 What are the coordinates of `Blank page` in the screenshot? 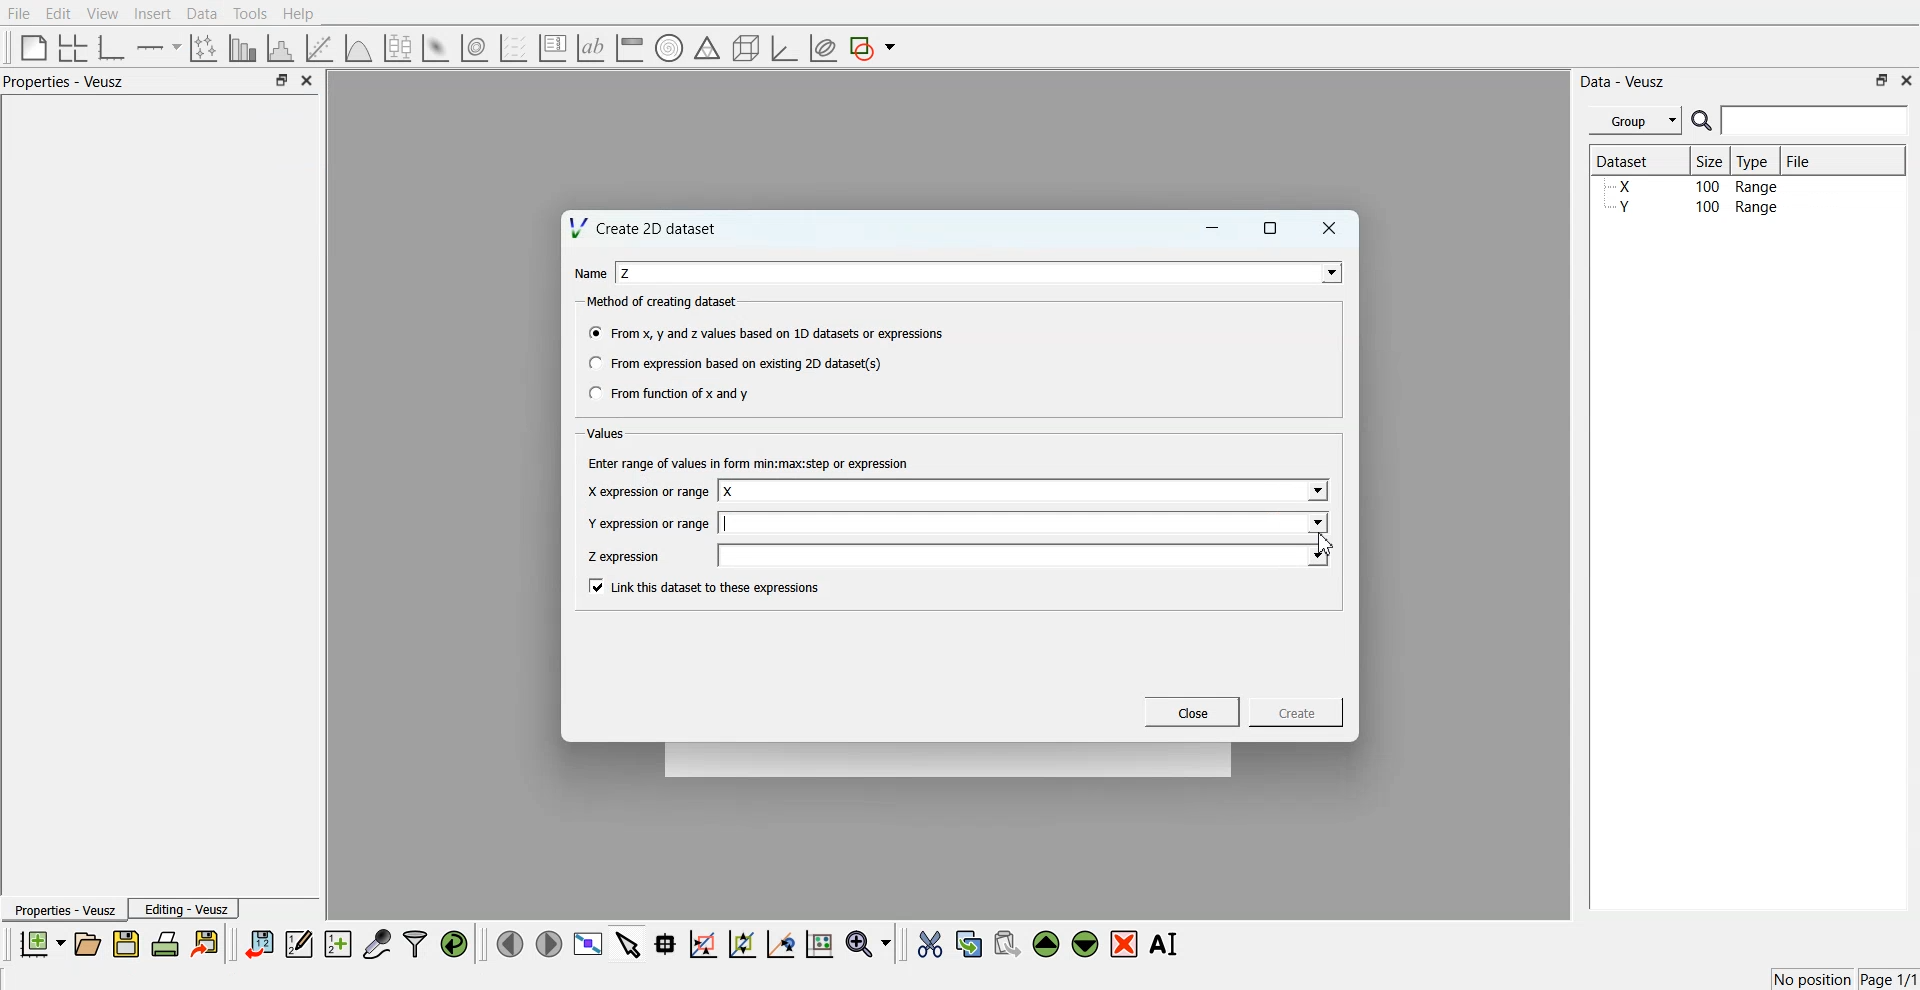 It's located at (34, 47).